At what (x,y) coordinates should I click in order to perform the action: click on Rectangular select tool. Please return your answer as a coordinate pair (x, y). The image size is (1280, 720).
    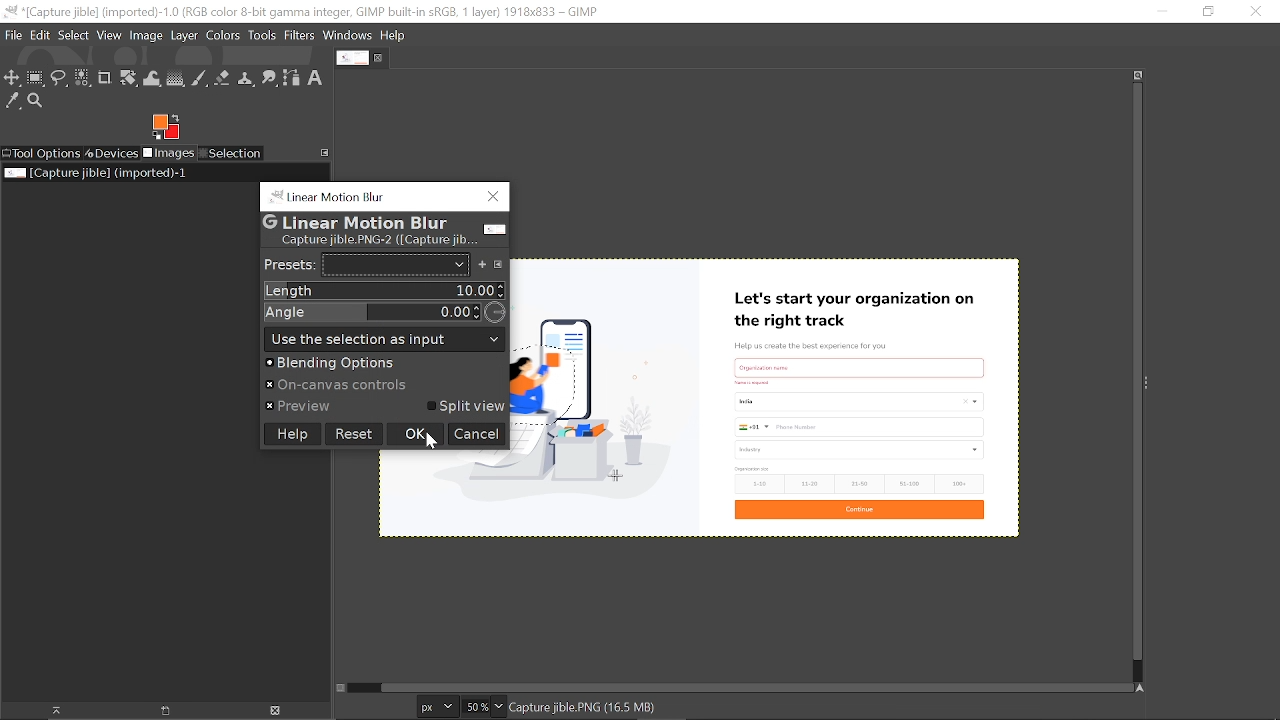
    Looking at the image, I should click on (35, 77).